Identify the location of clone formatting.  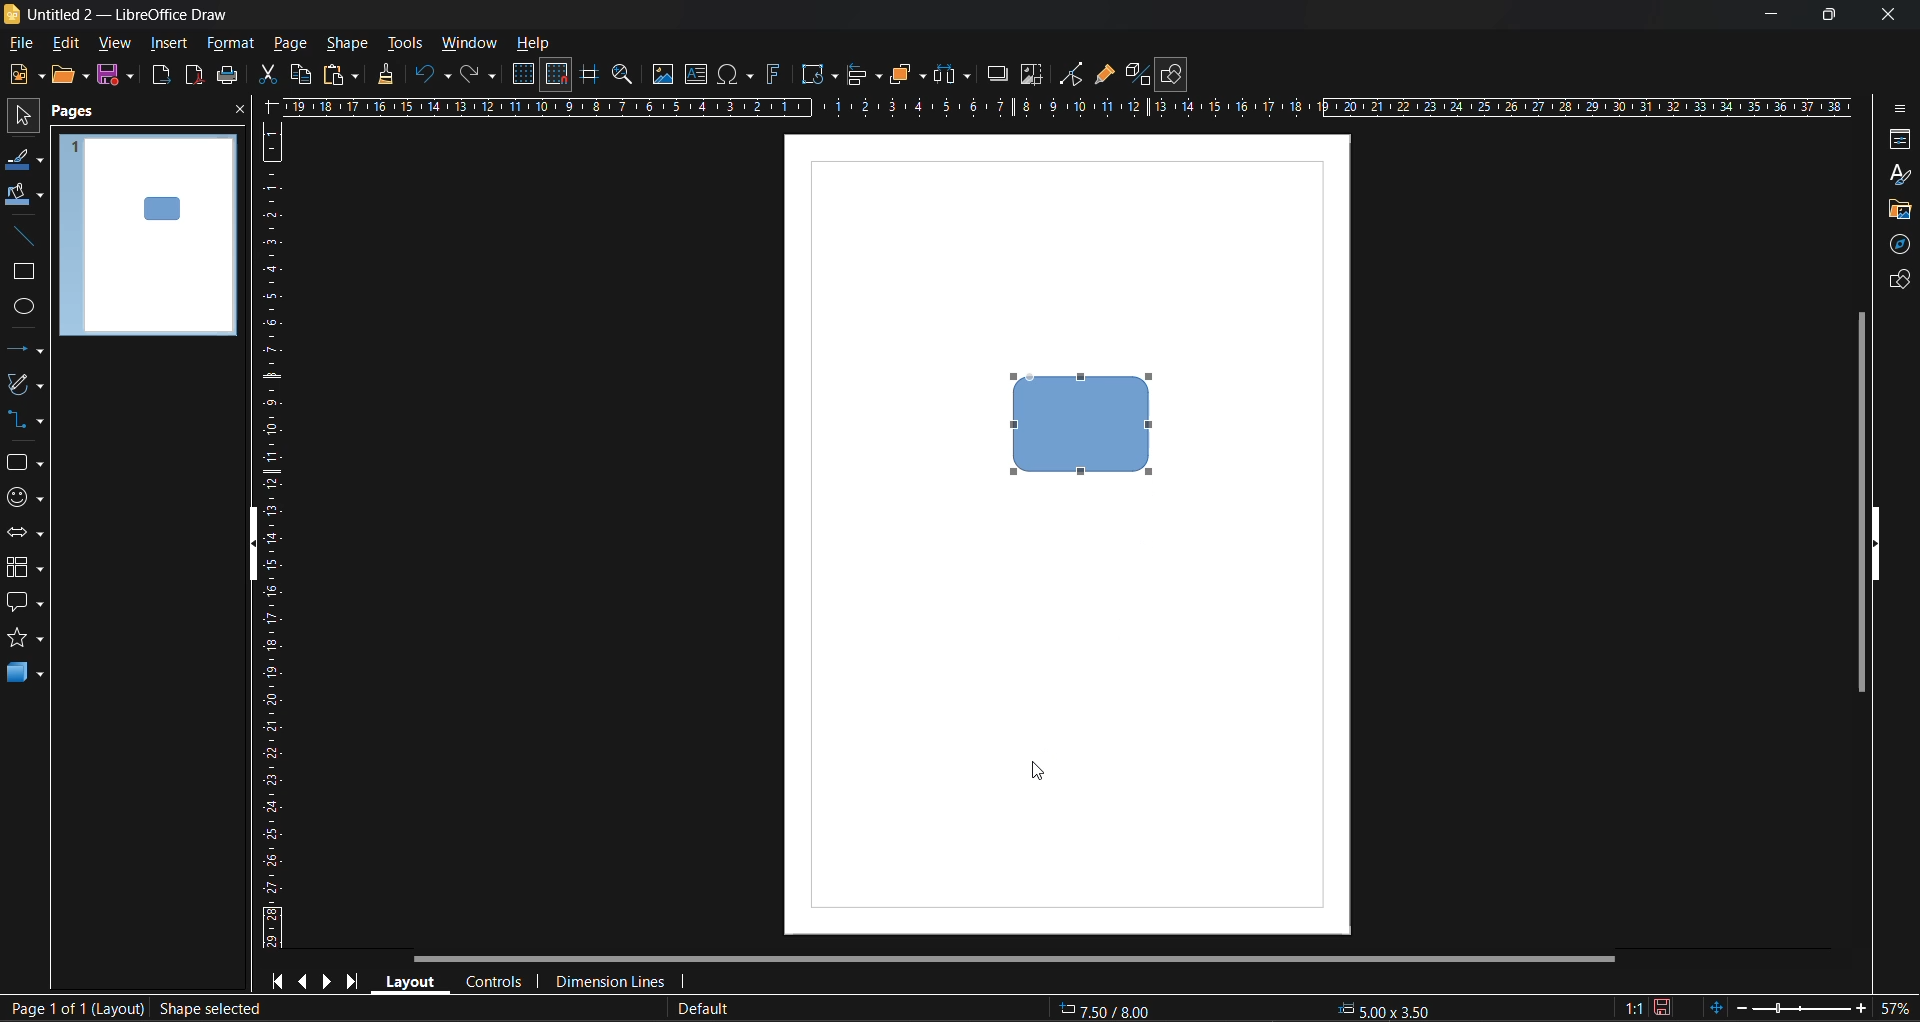
(391, 75).